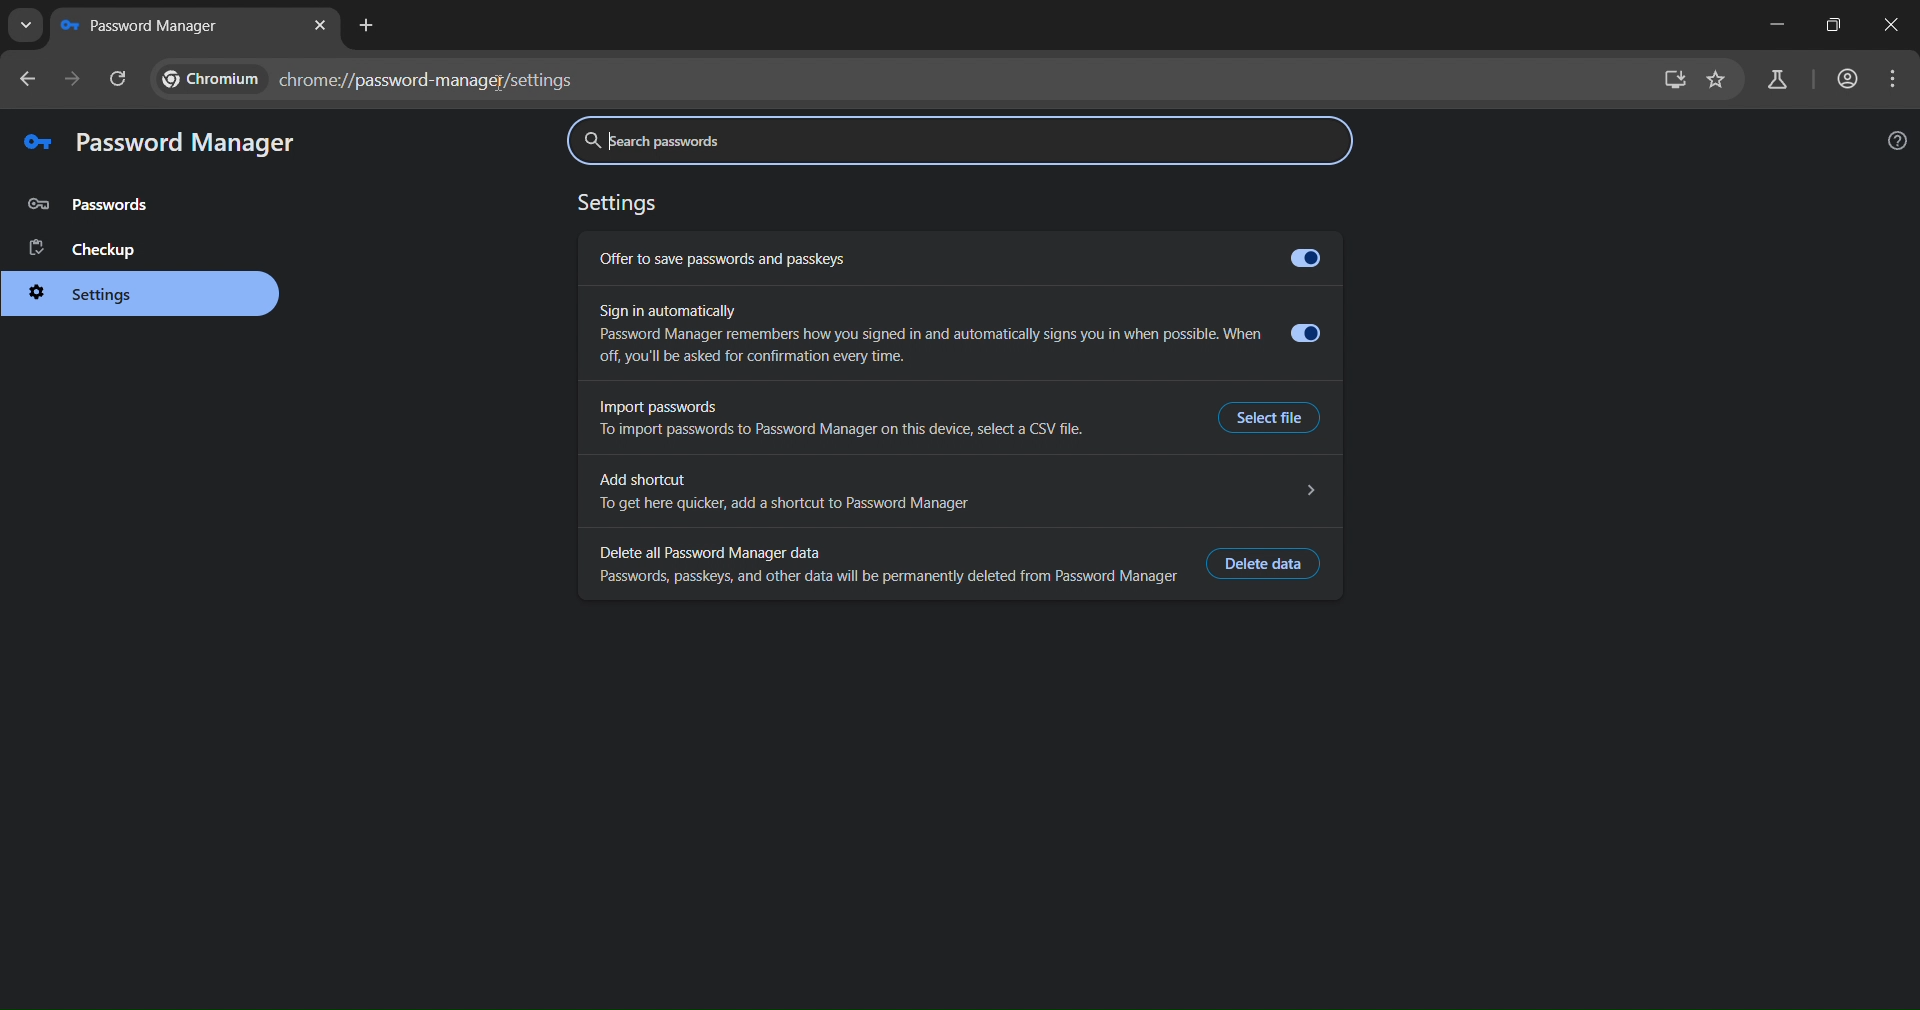 The image size is (1920, 1010). What do you see at coordinates (1893, 27) in the screenshot?
I see `close` at bounding box center [1893, 27].